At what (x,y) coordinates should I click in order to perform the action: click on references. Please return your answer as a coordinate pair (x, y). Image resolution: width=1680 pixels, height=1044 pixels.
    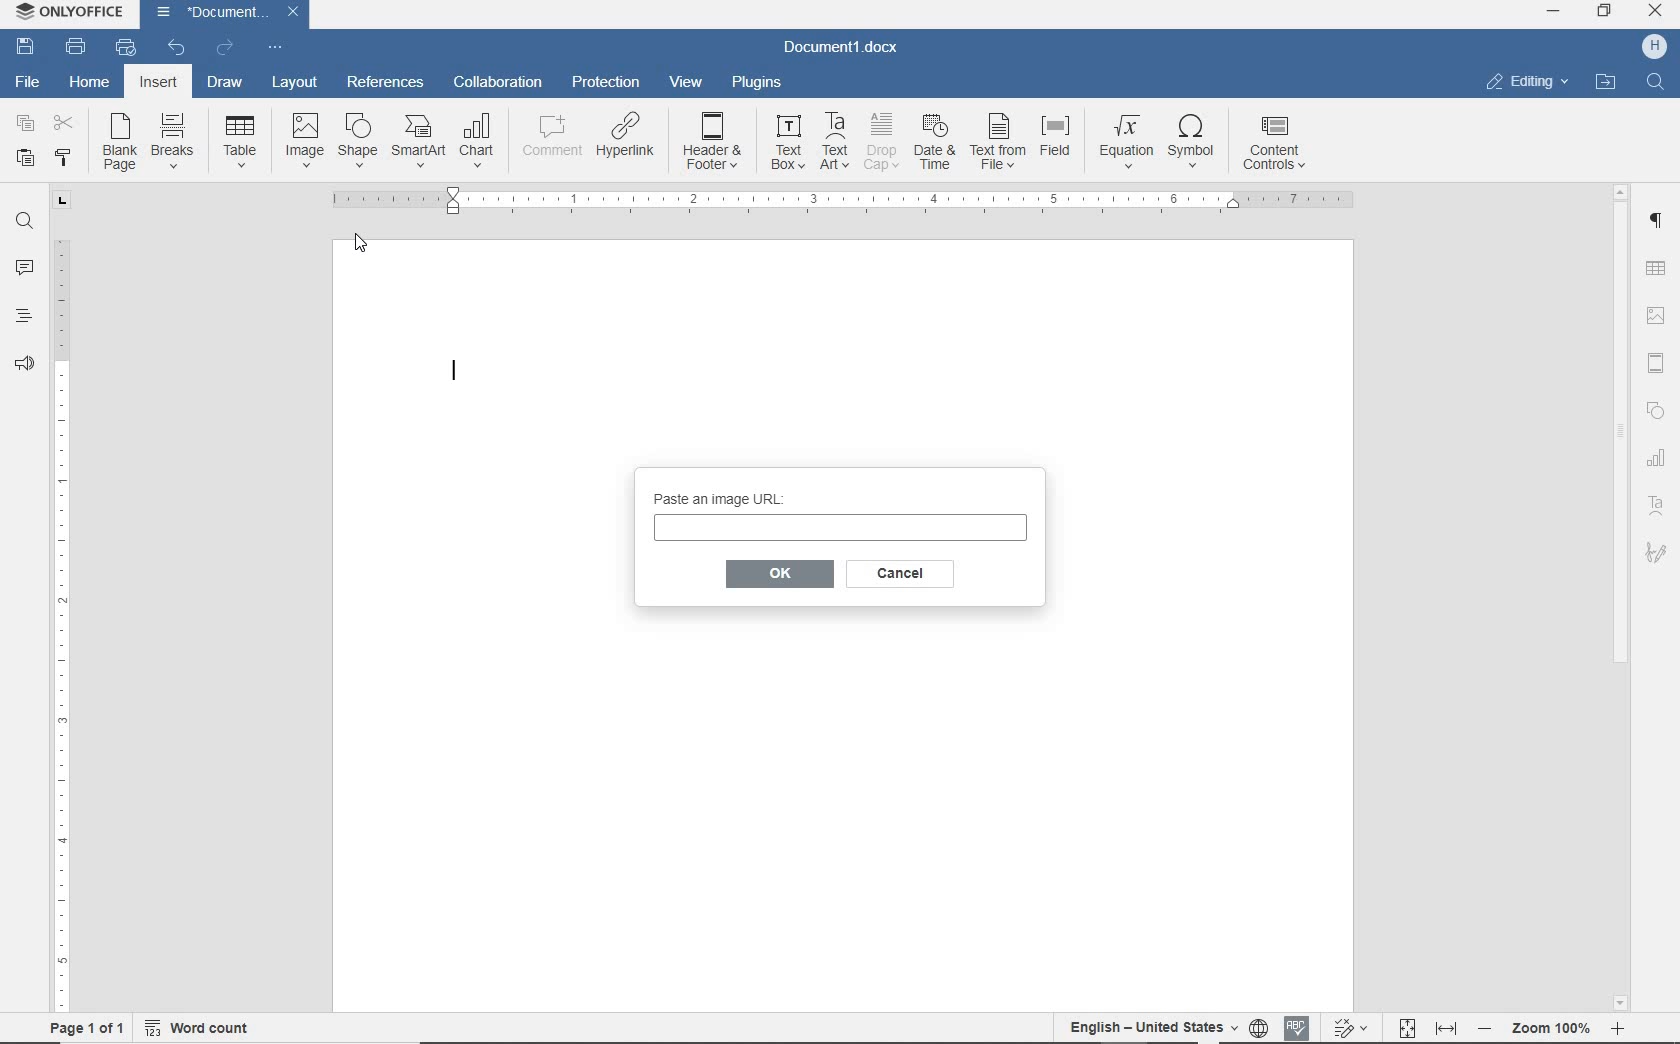
    Looking at the image, I should click on (387, 83).